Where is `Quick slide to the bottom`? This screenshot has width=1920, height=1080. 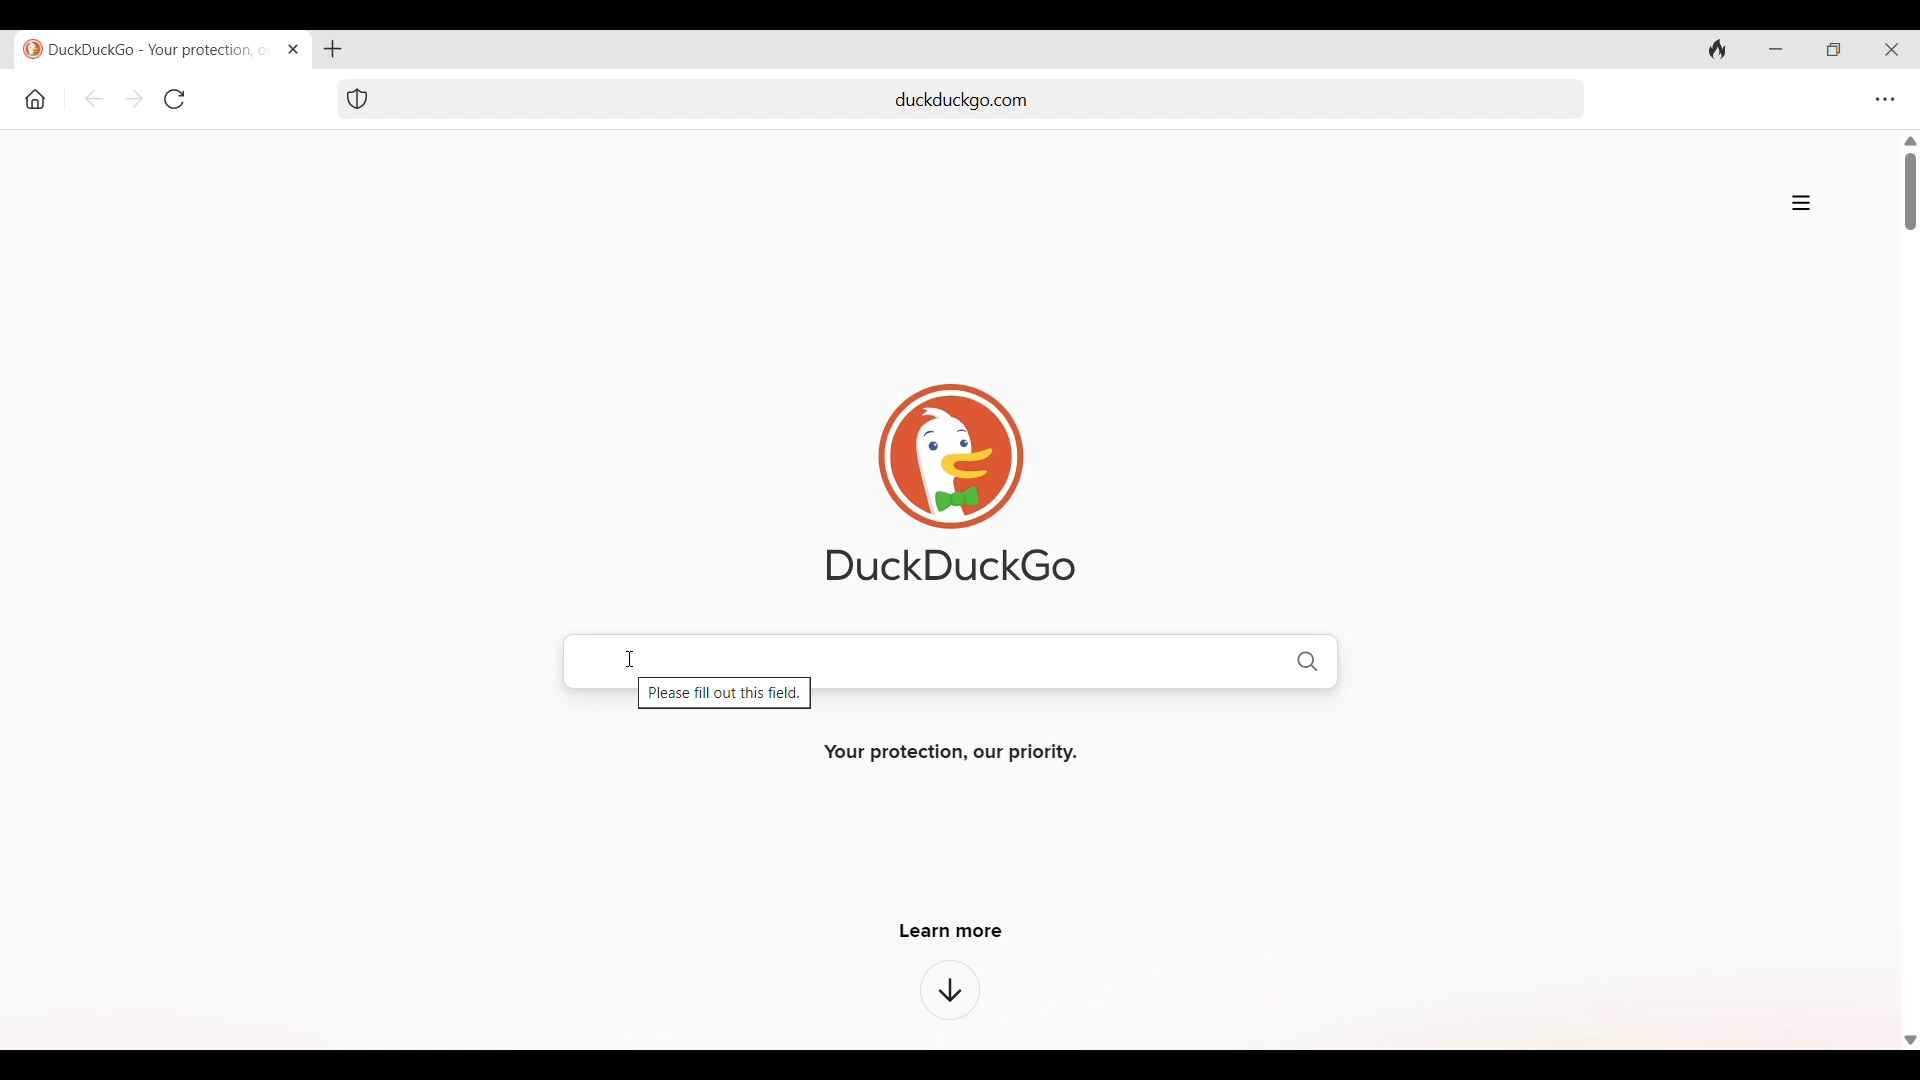
Quick slide to the bottom is located at coordinates (1910, 1040).